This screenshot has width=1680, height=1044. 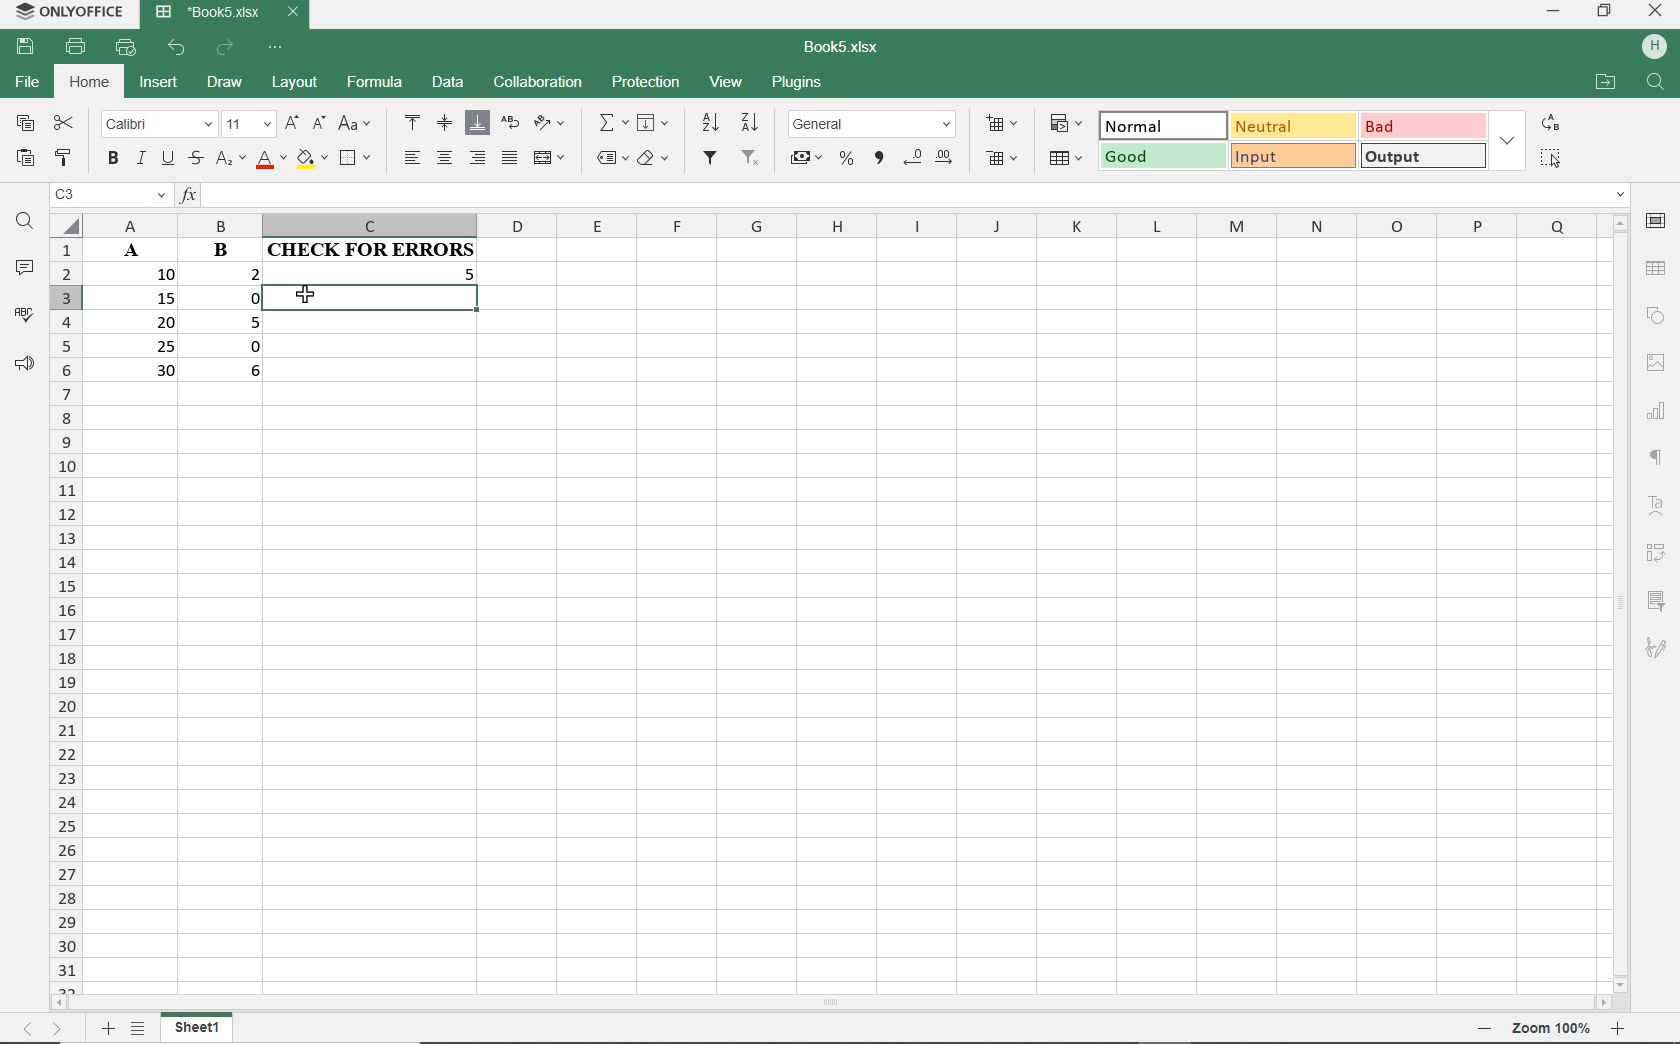 I want to click on ALIGN MIDDLE, so click(x=445, y=125).